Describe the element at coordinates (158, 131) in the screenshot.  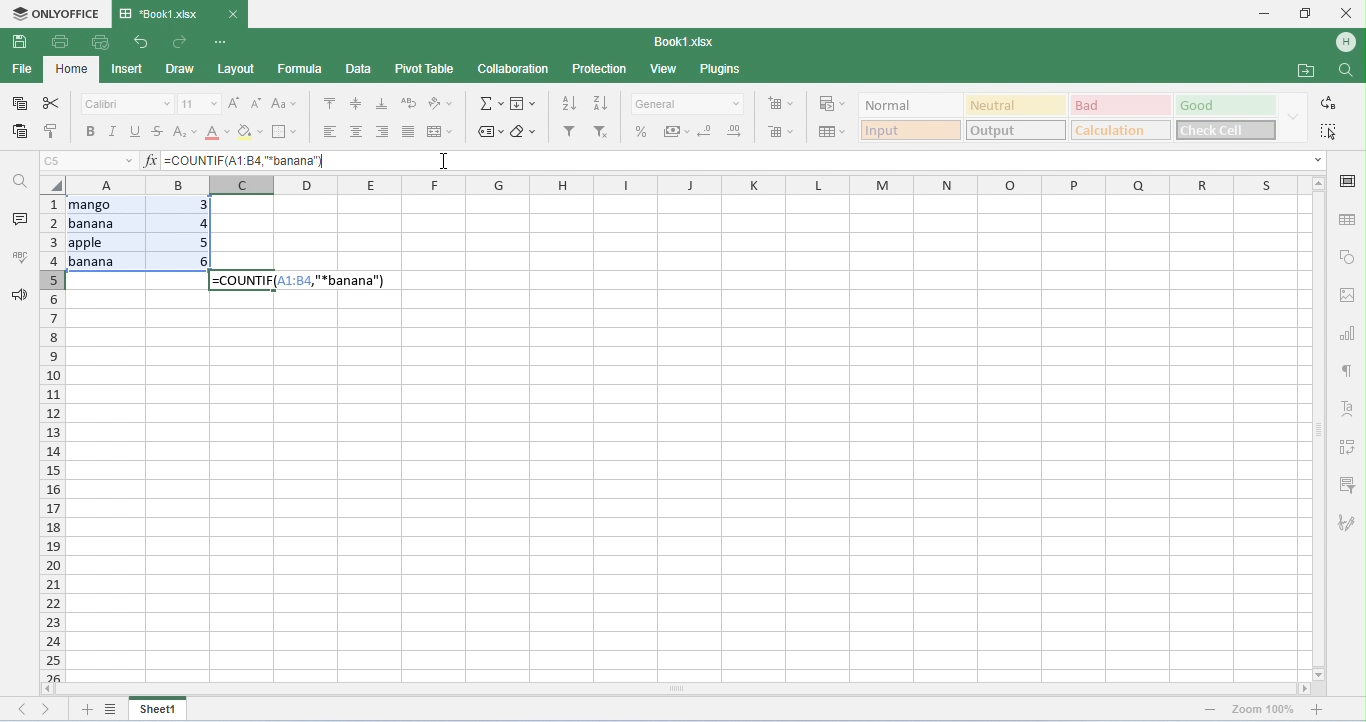
I see `strikethrough` at that location.